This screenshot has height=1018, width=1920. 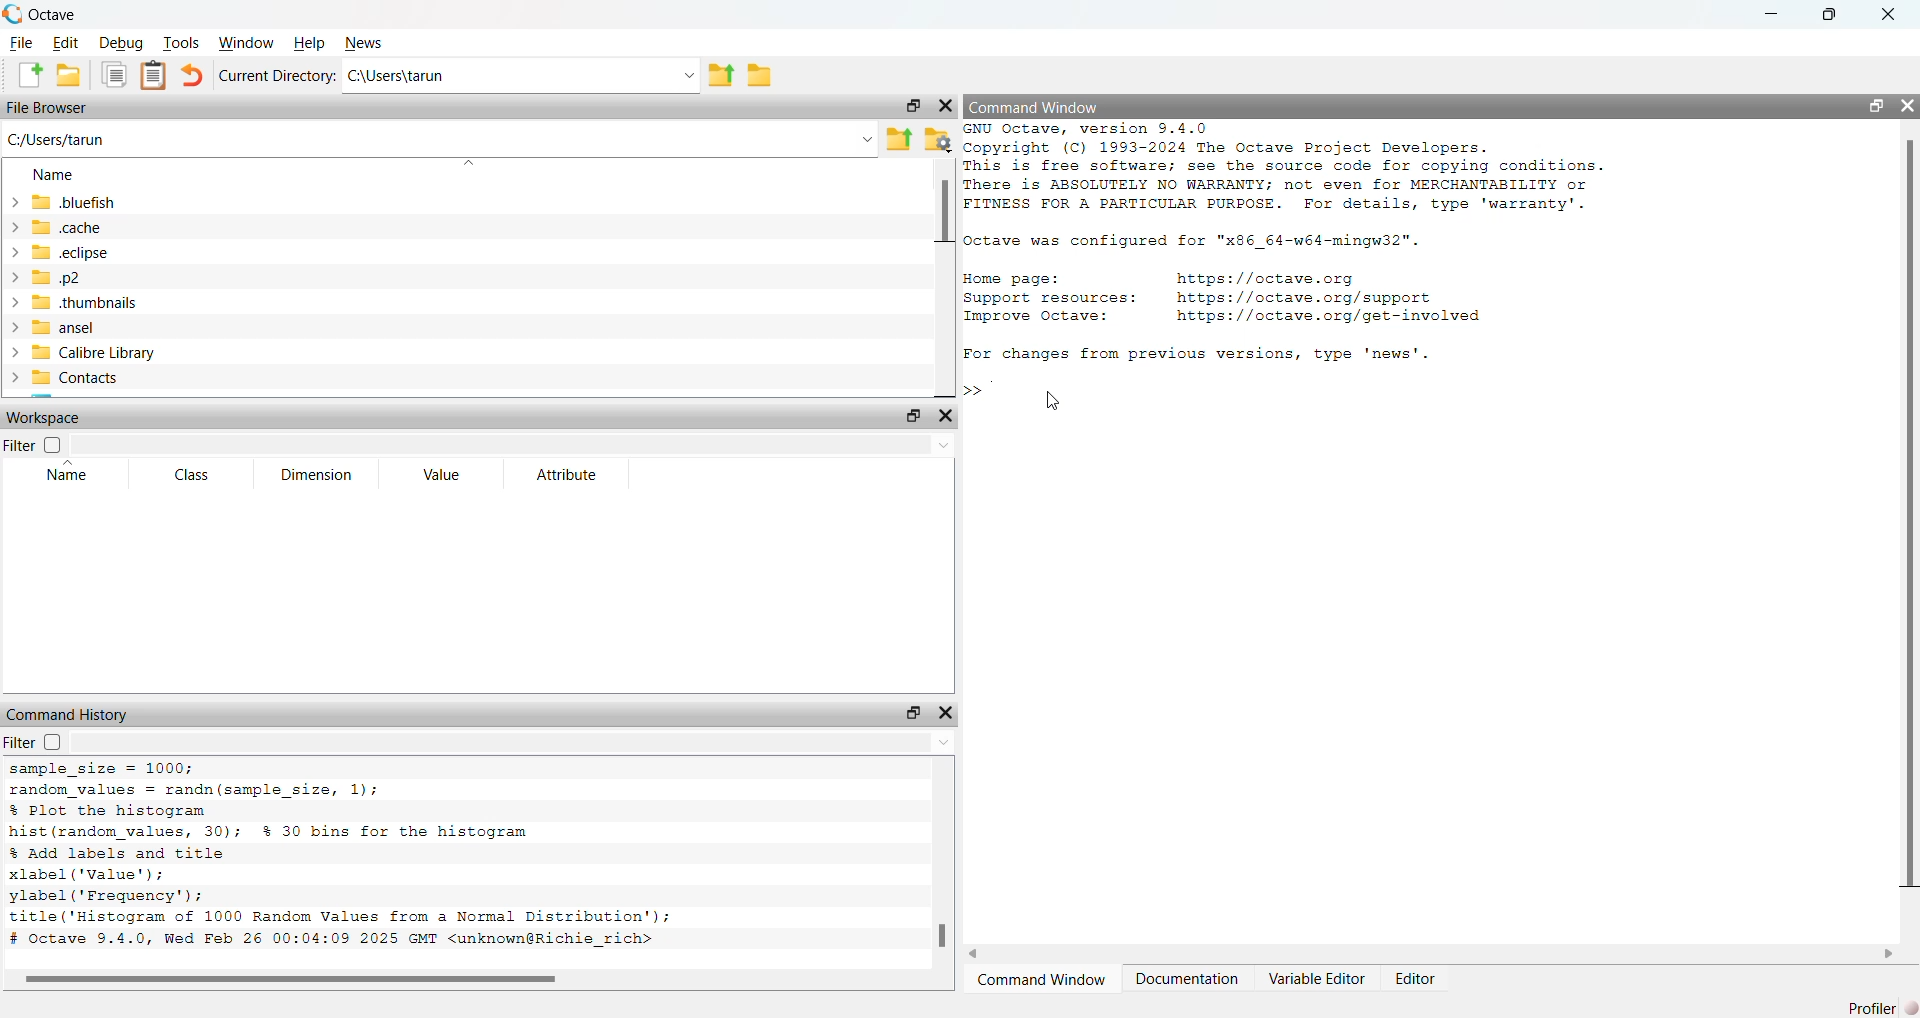 I want to click on Improve Octave:, so click(x=1036, y=317).